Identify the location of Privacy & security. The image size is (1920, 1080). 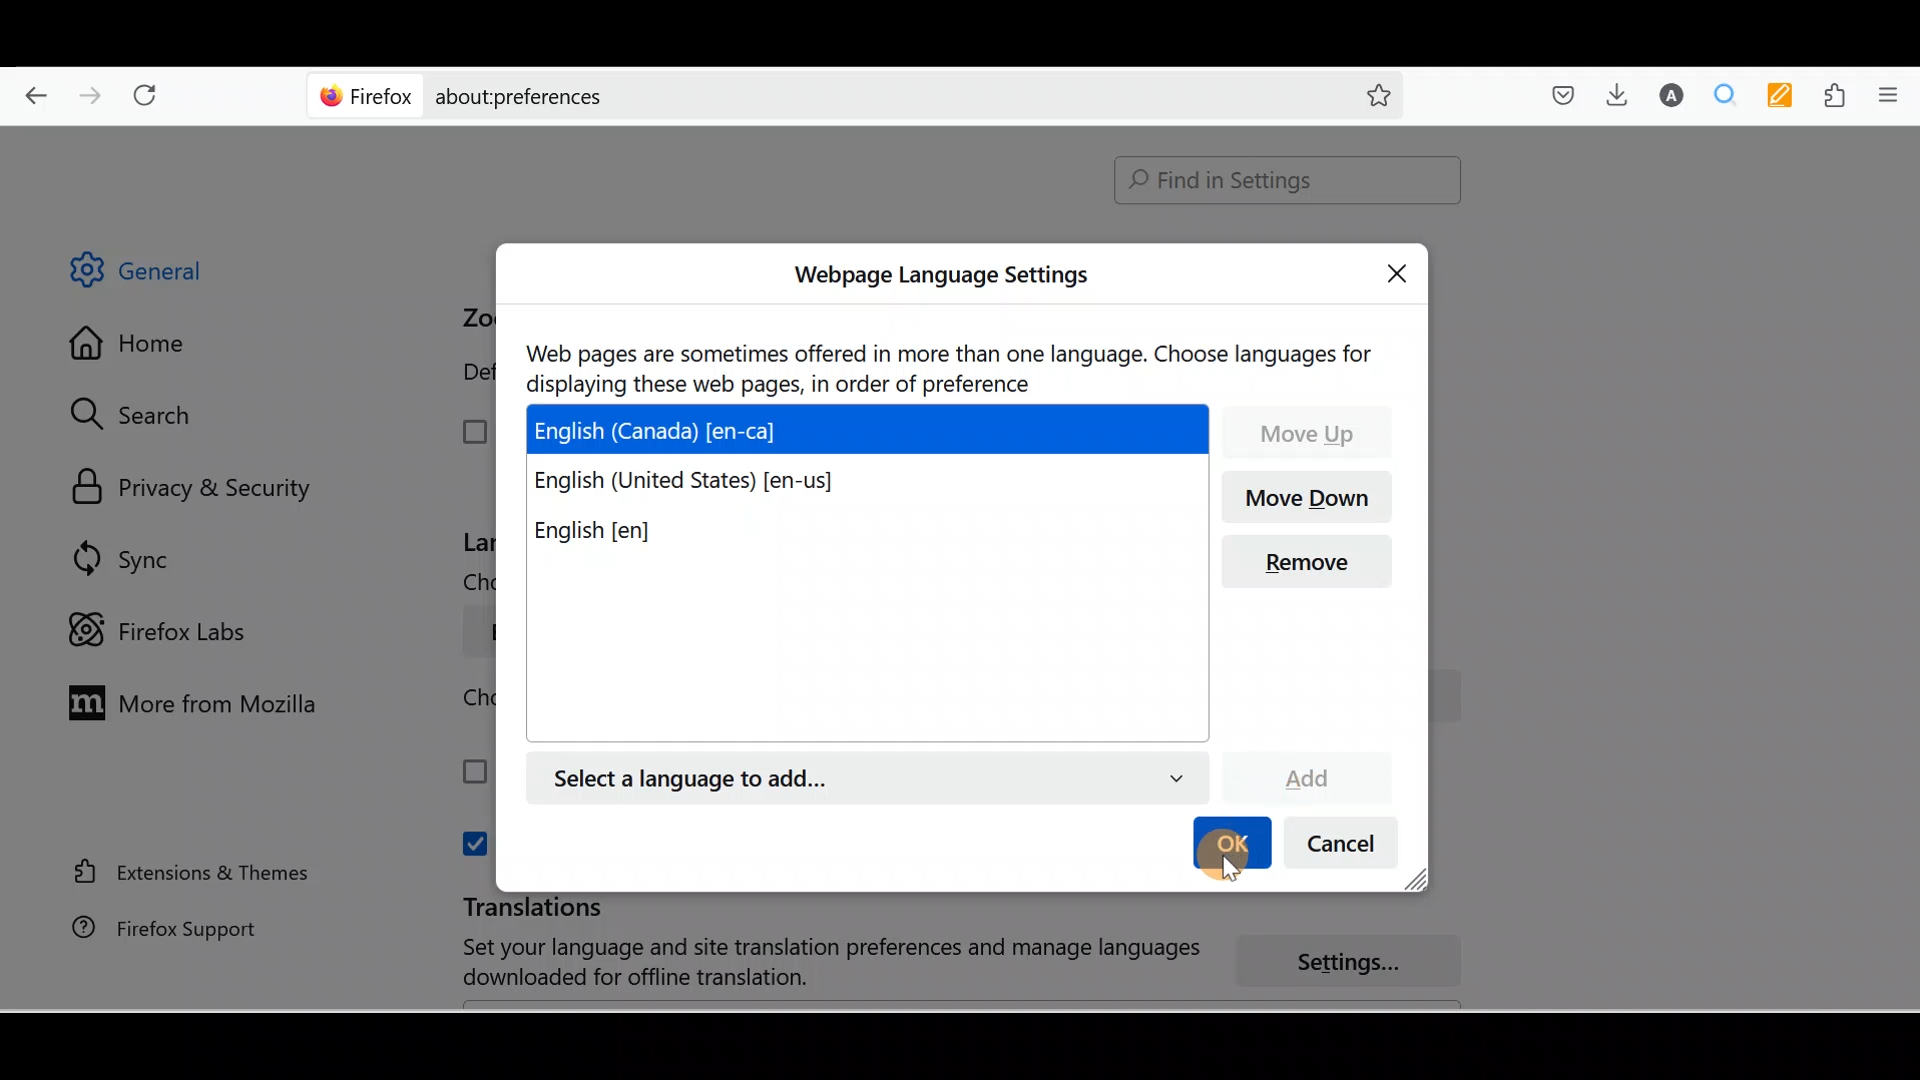
(201, 489).